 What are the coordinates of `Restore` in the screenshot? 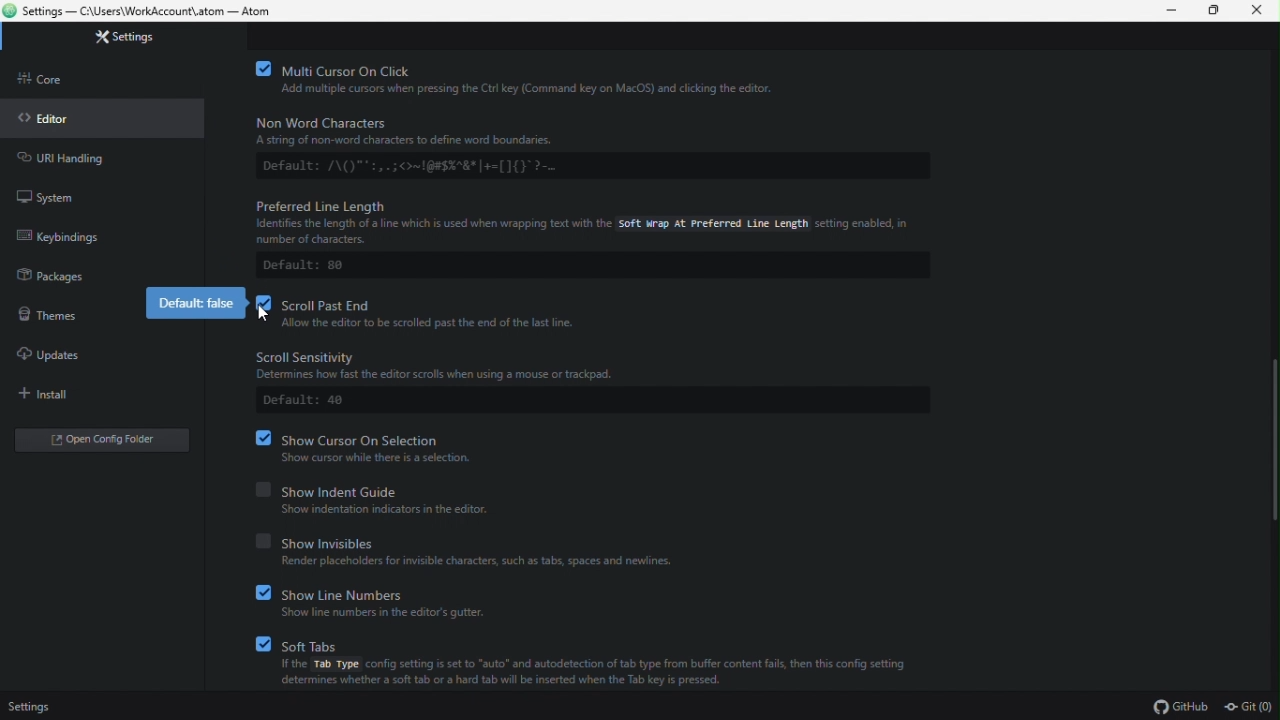 It's located at (1214, 11).